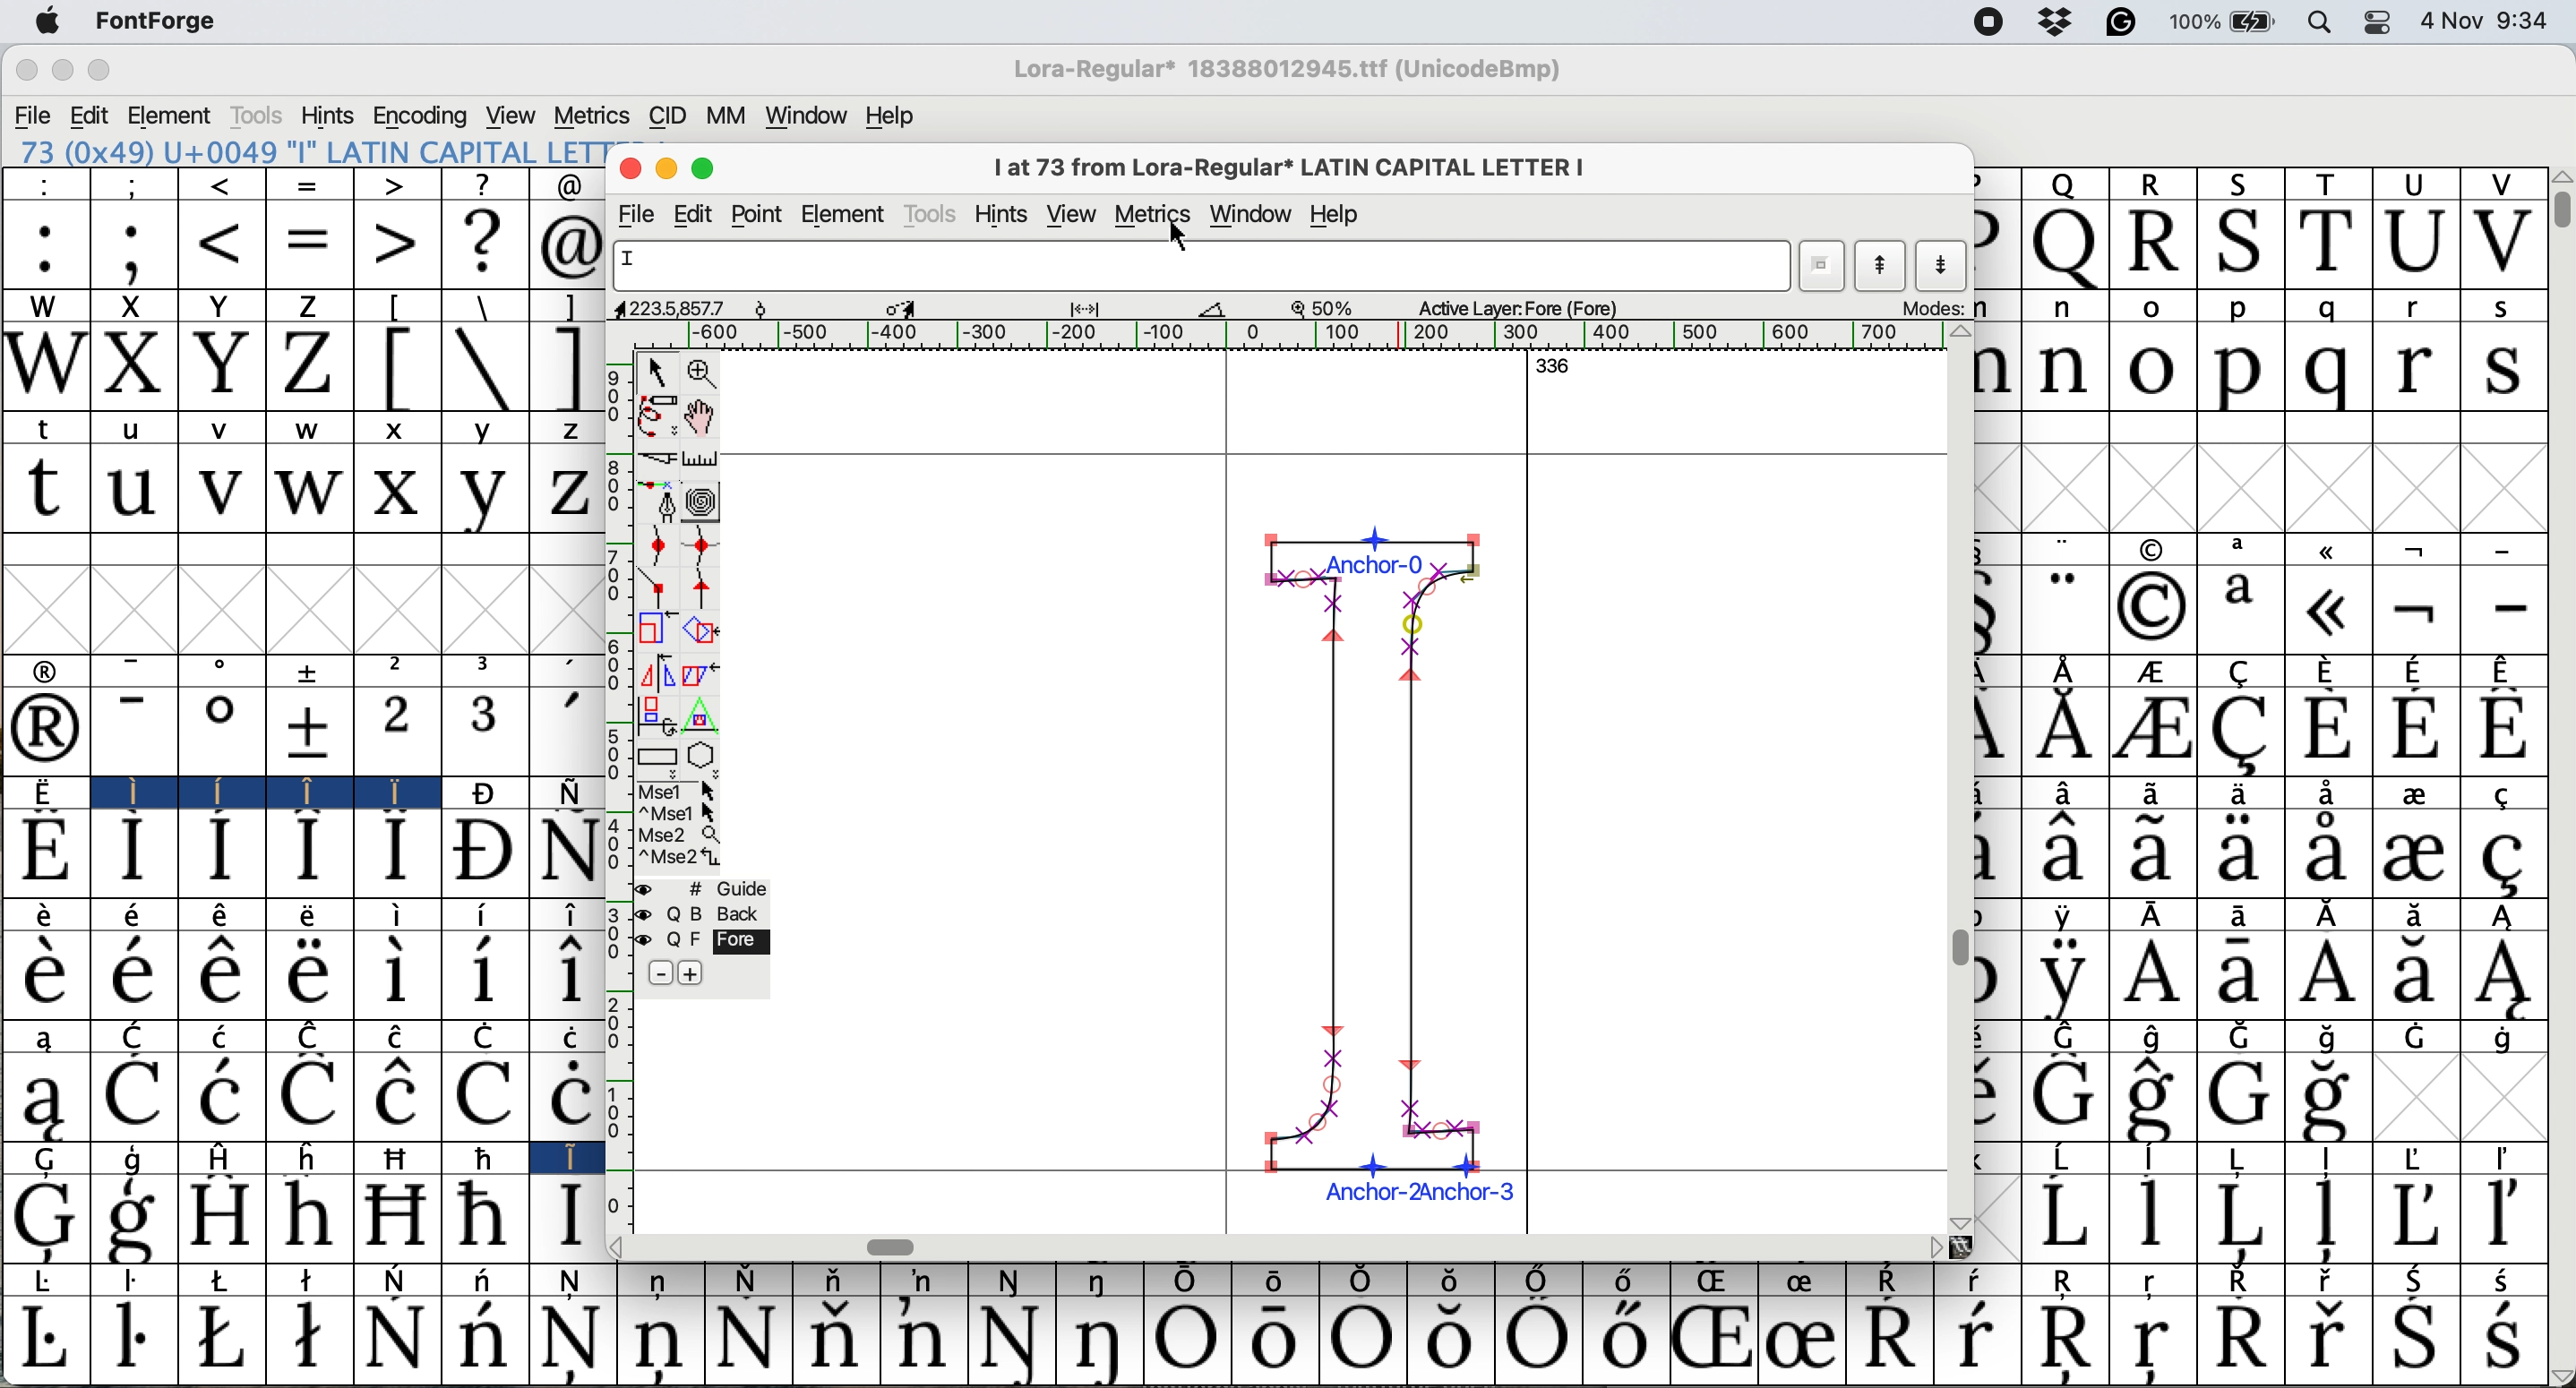 The height and width of the screenshot is (1388, 2576). I want to click on Symbol, so click(1103, 1342).